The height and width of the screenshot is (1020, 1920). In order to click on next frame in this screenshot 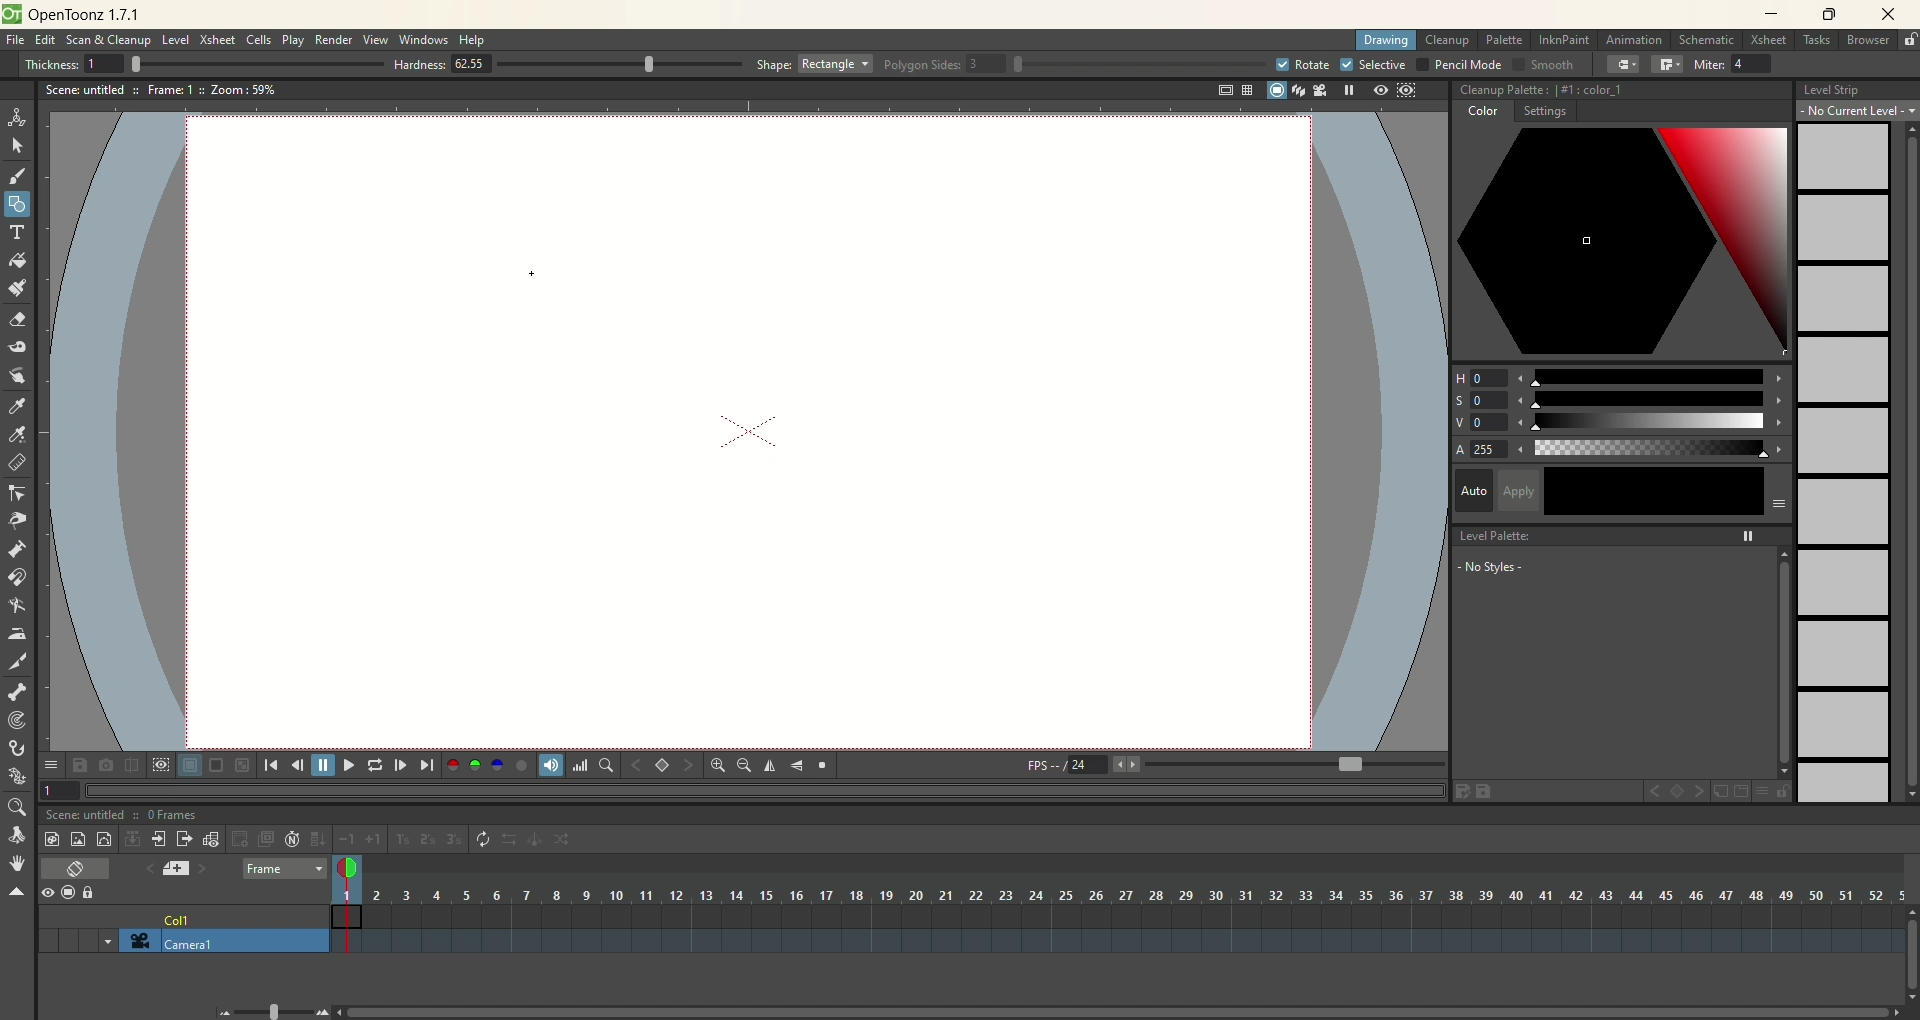, I will do `click(399, 765)`.